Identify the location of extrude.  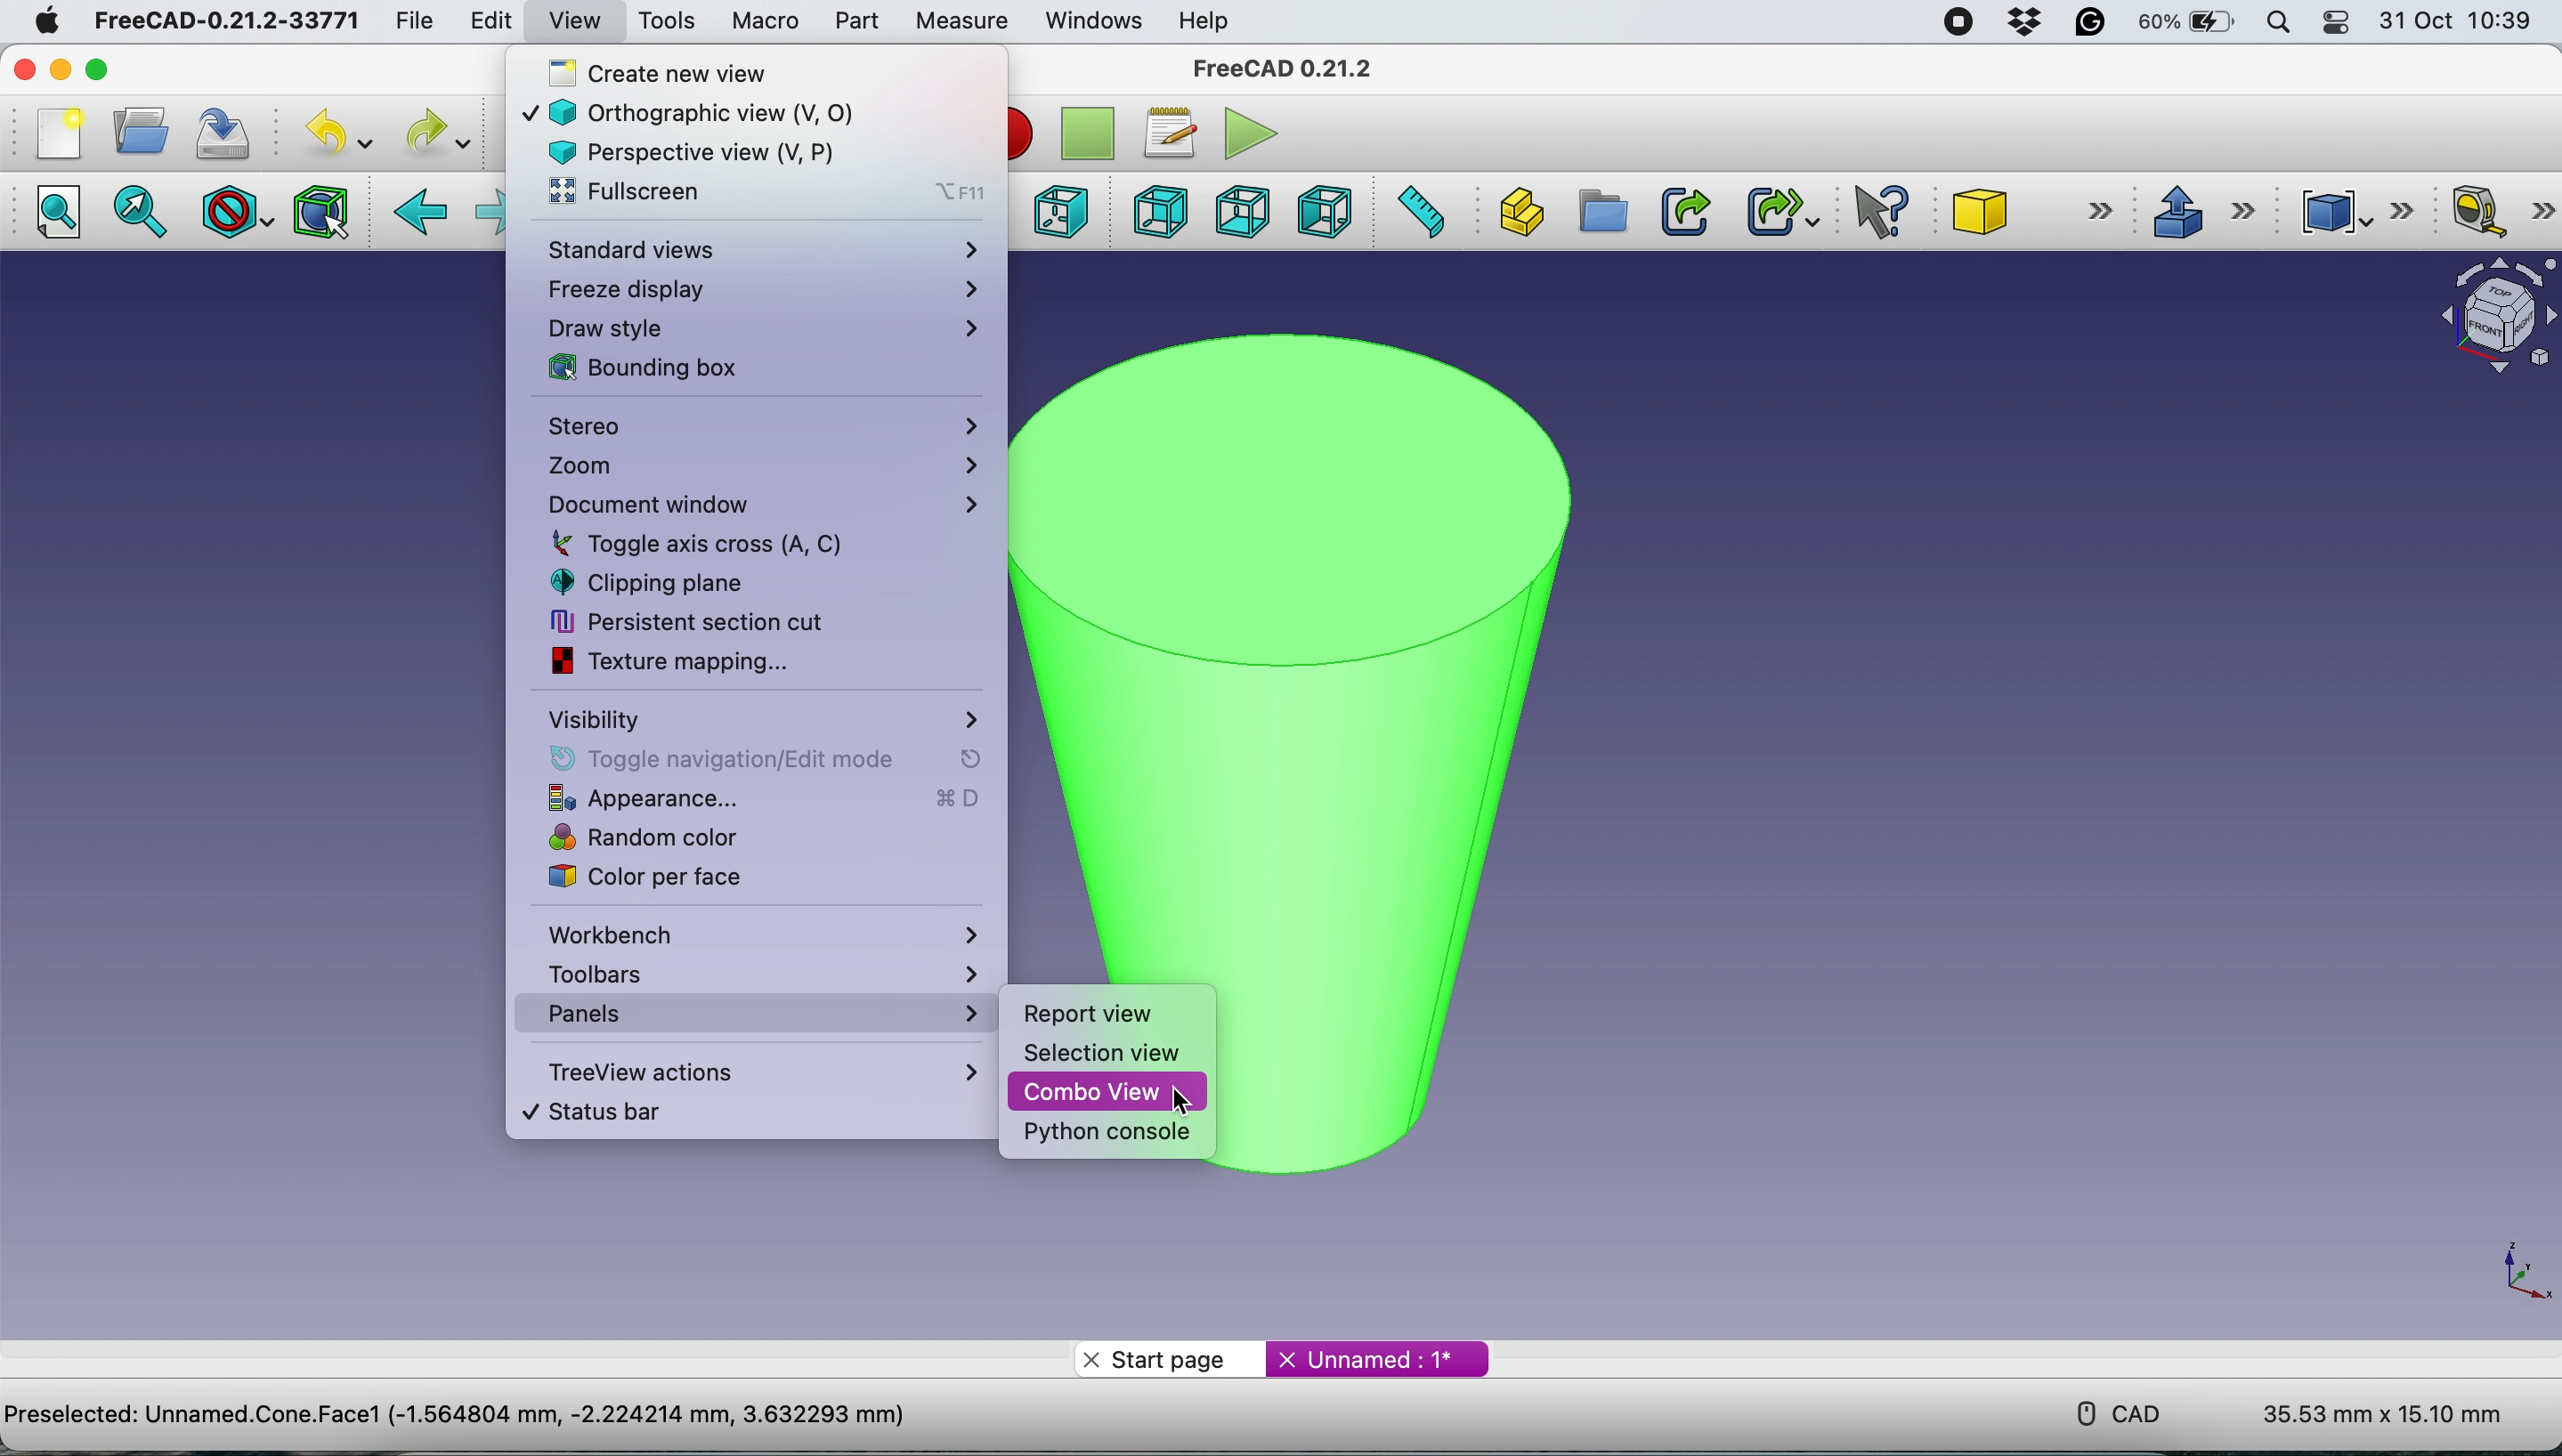
(2202, 211).